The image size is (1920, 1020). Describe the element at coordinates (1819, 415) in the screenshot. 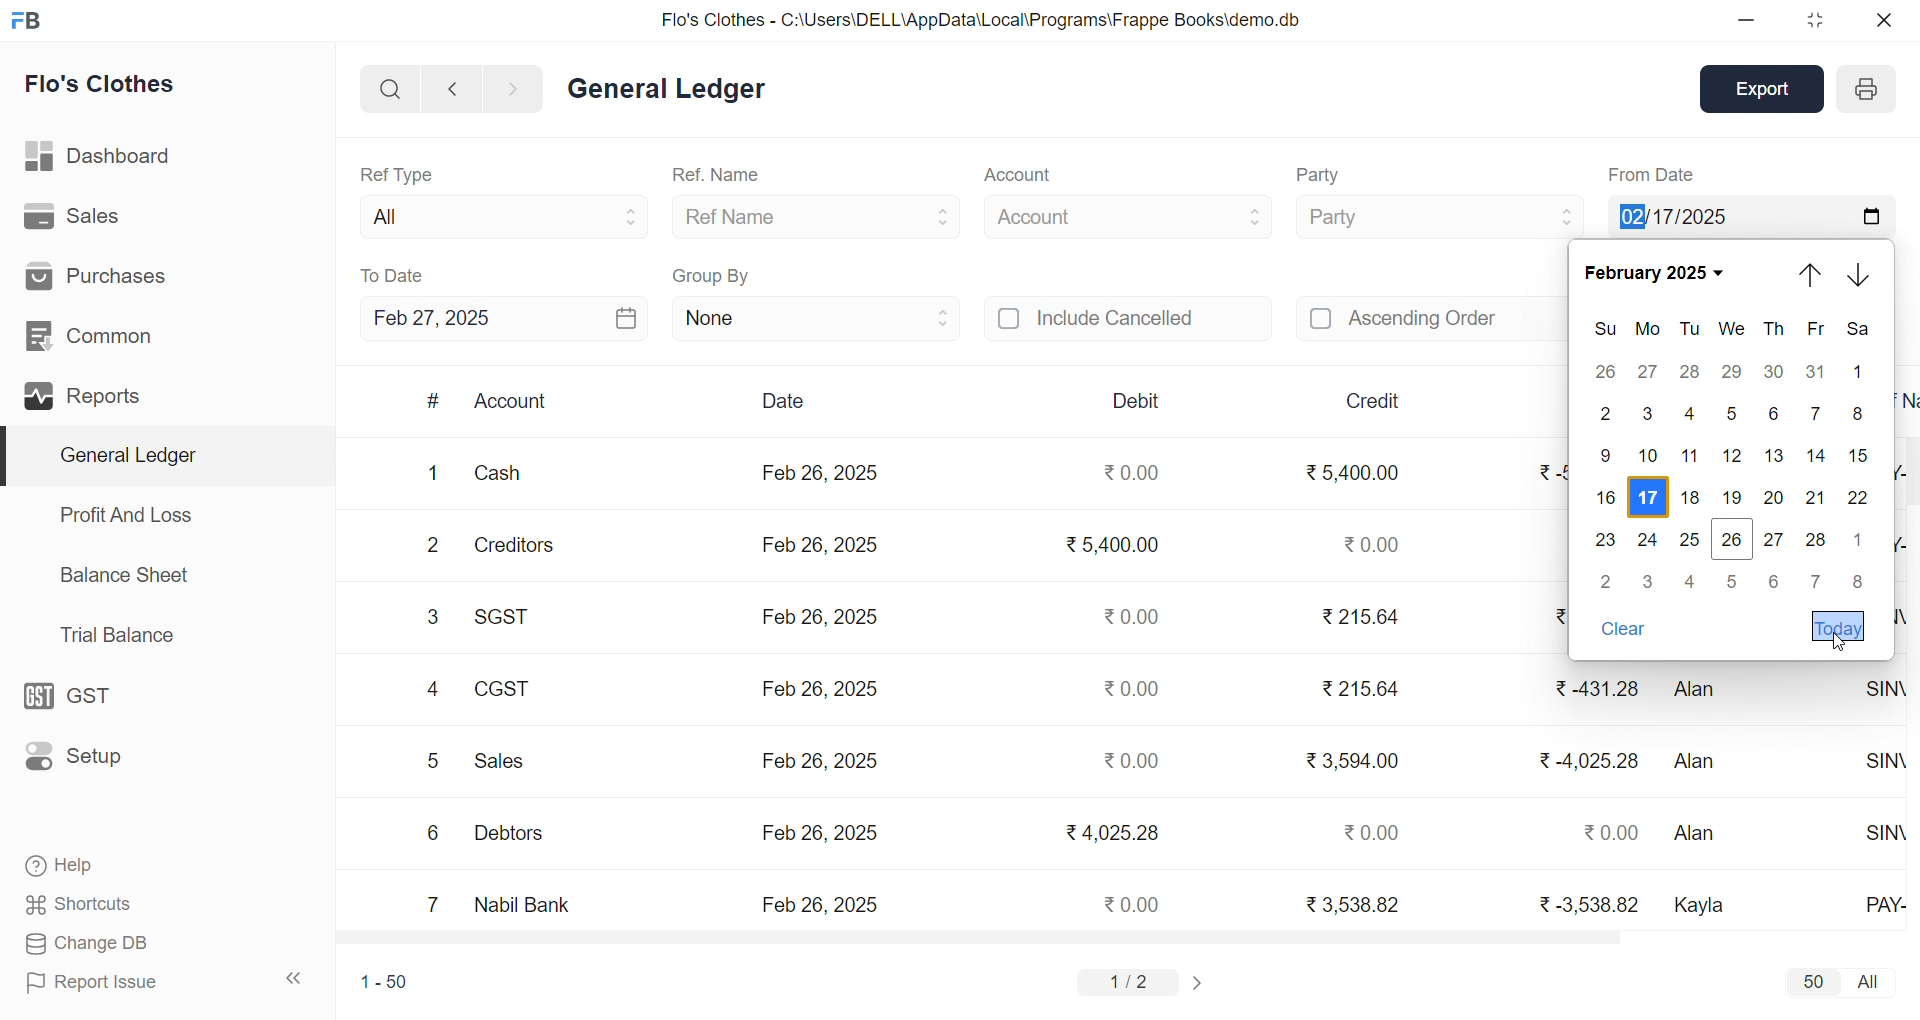

I see `7` at that location.